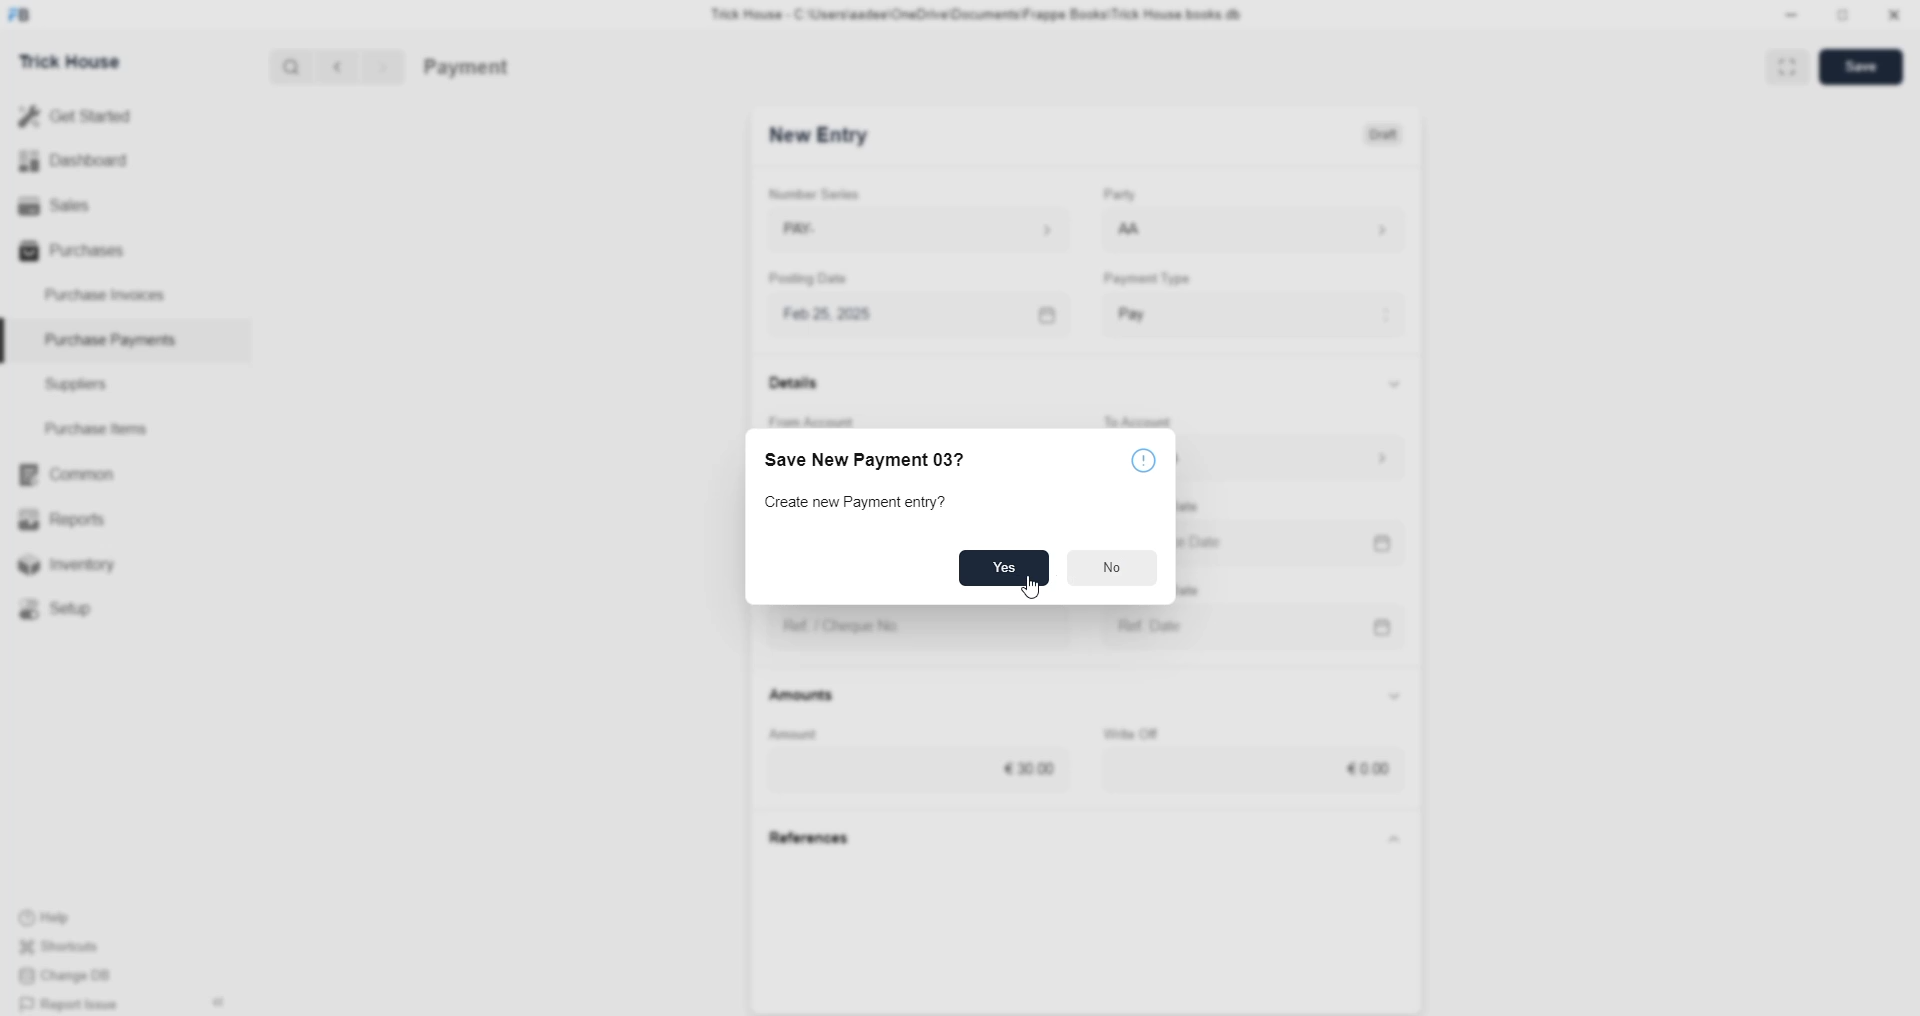  Describe the element at coordinates (516, 67) in the screenshot. I see `Purchase Invoice` at that location.